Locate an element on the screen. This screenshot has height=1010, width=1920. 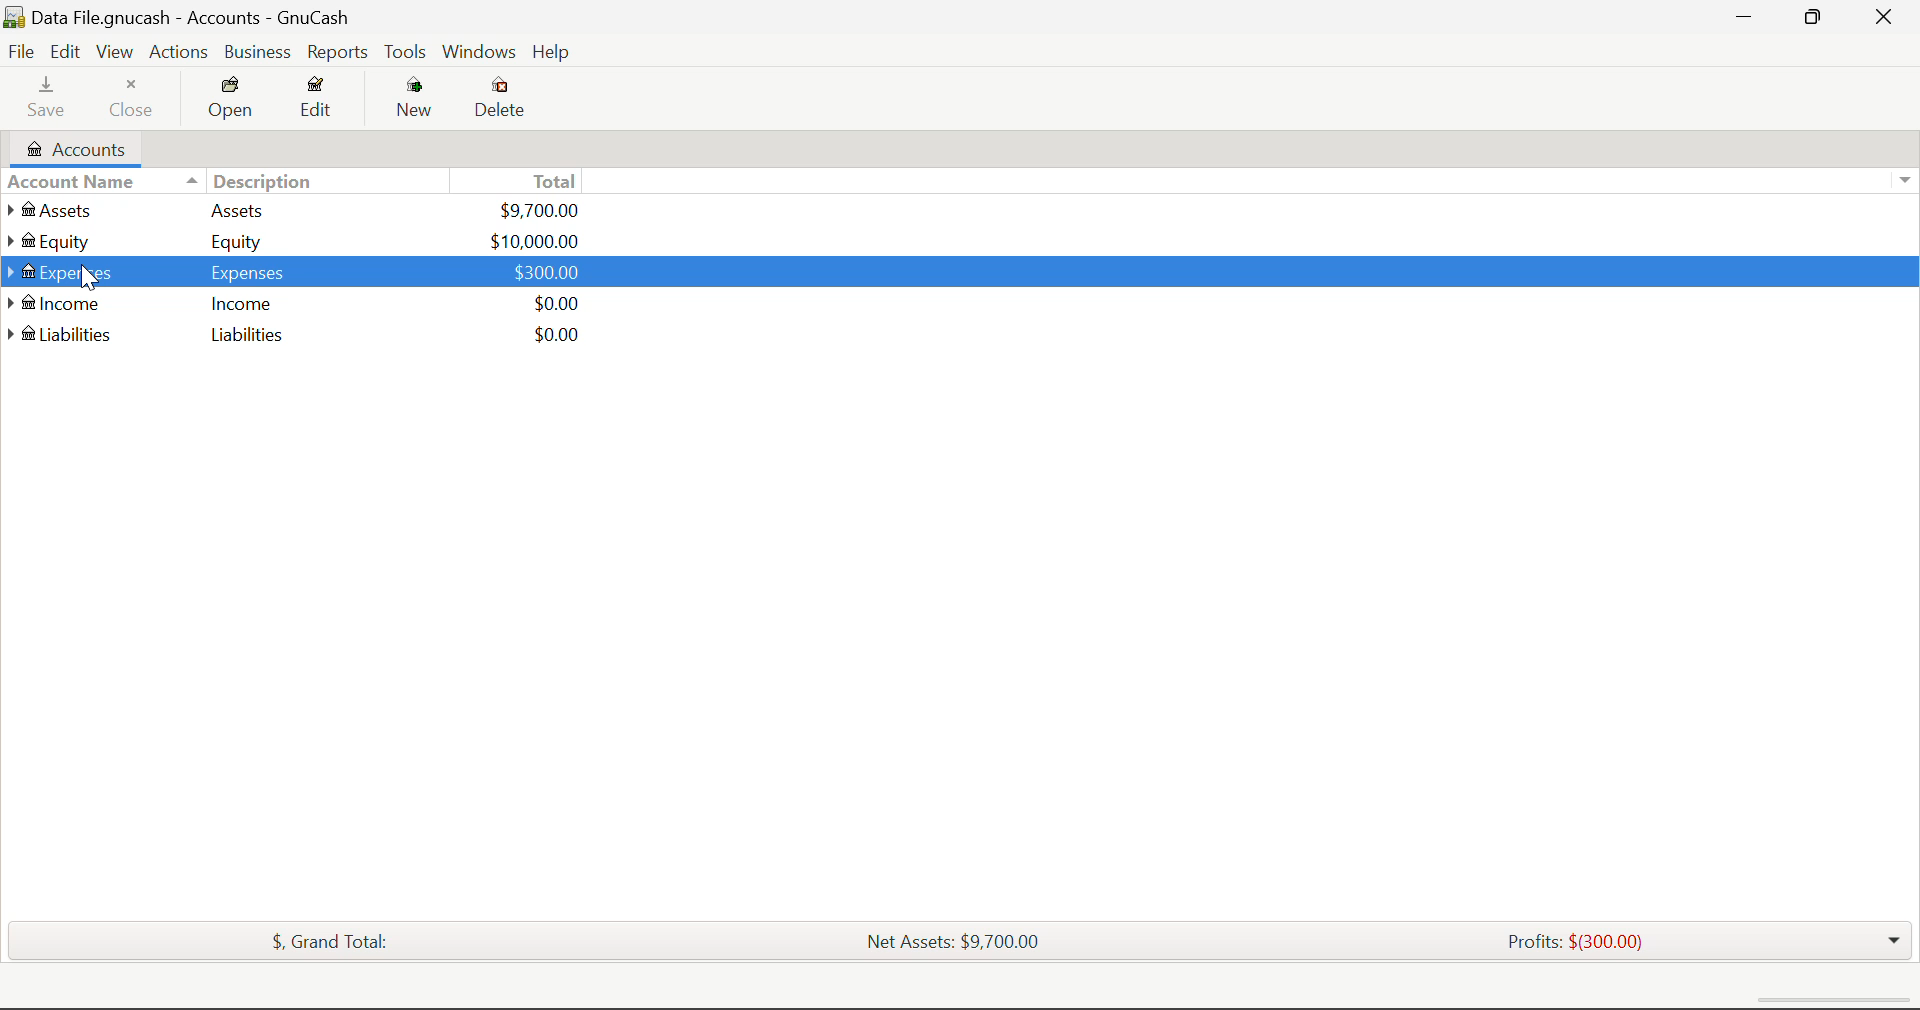
Equity Equity $10,000.00 is located at coordinates (295, 239).